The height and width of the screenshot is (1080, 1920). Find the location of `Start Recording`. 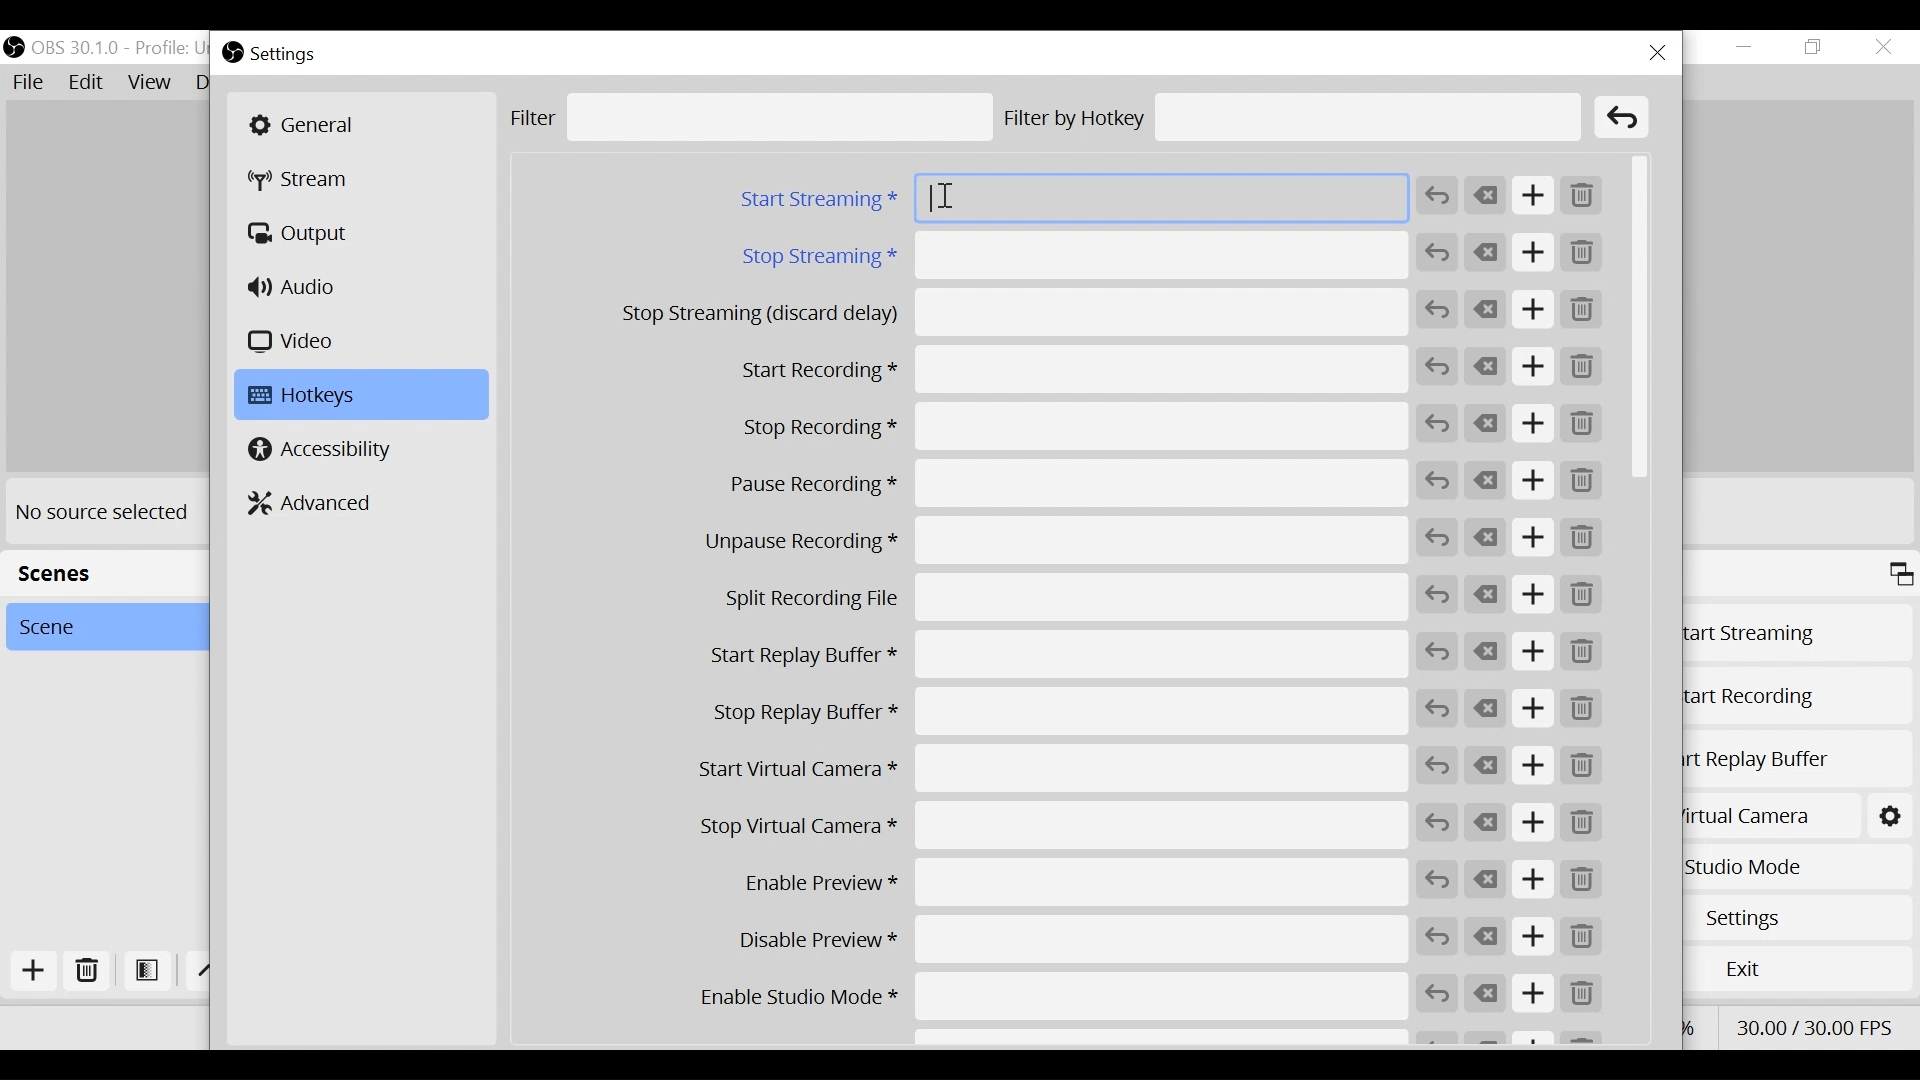

Start Recording is located at coordinates (1795, 697).